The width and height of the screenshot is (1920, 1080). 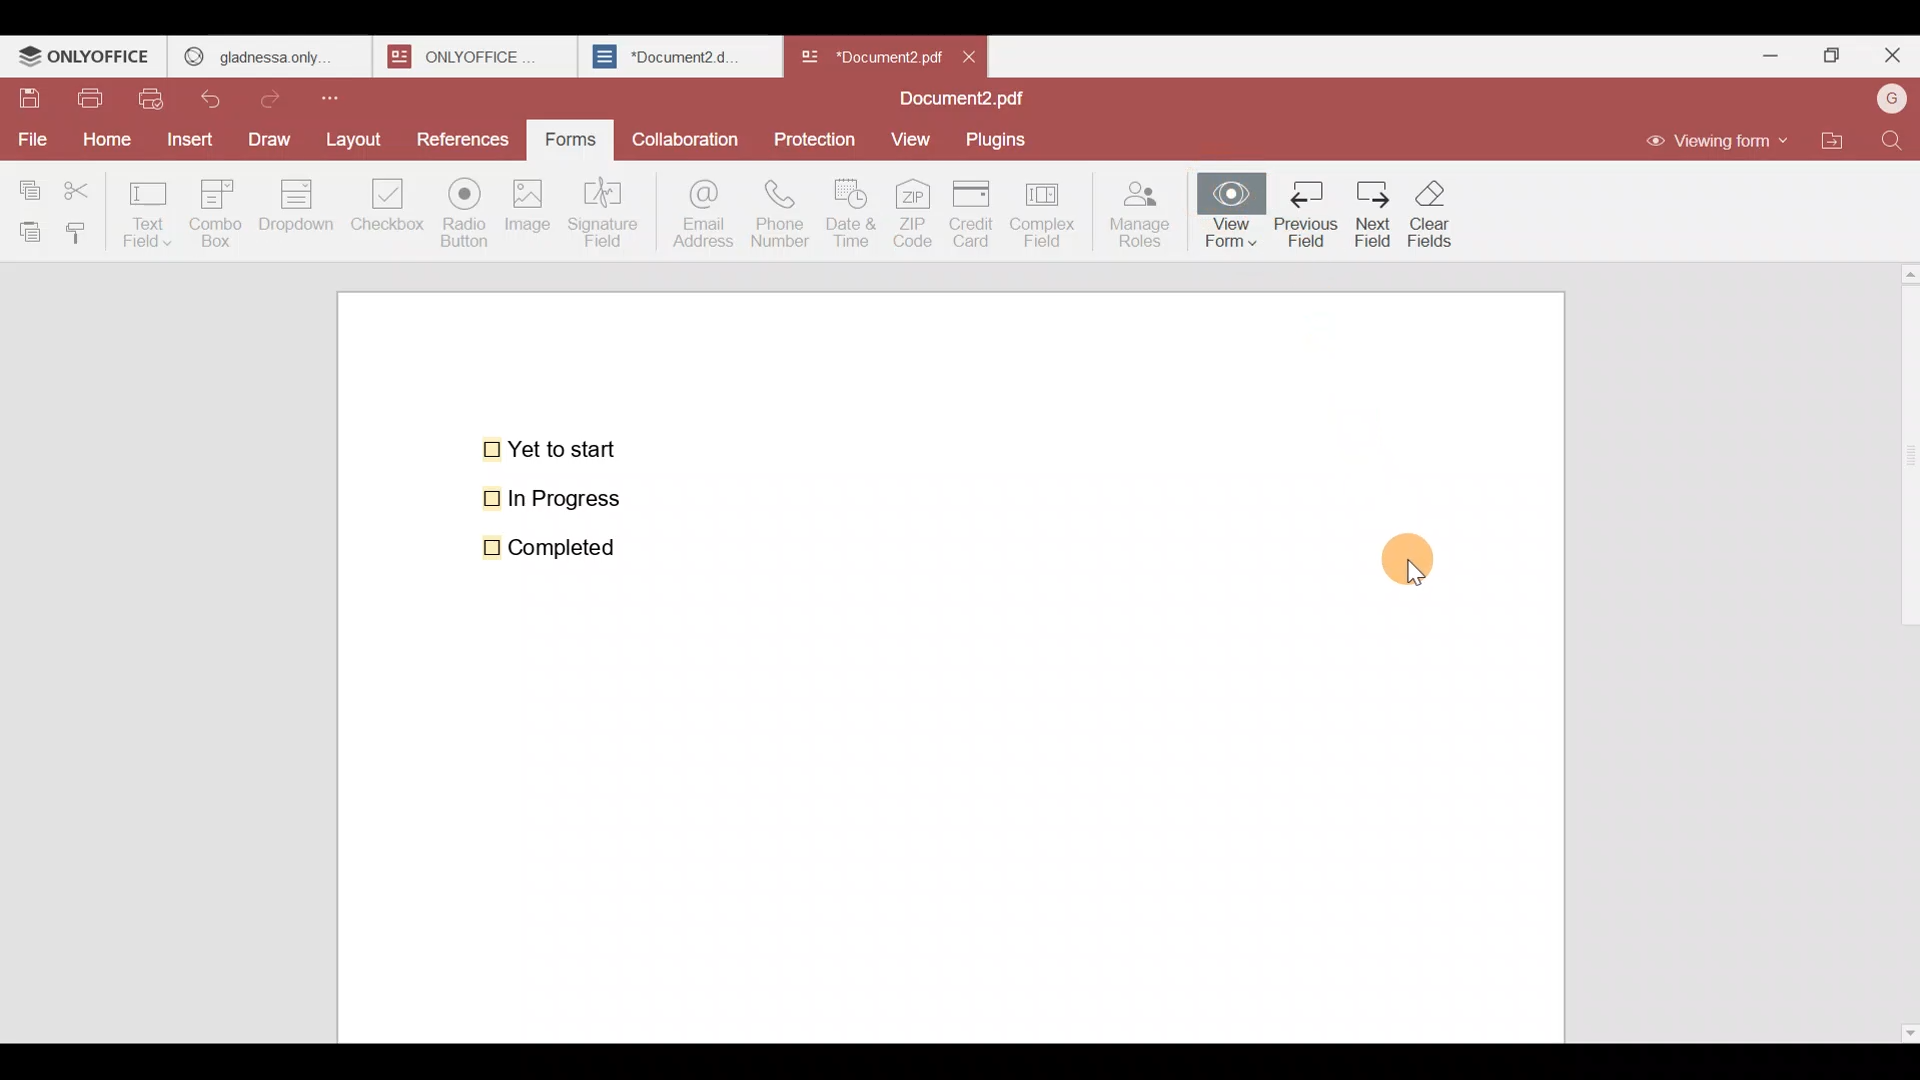 I want to click on Forms, so click(x=572, y=137).